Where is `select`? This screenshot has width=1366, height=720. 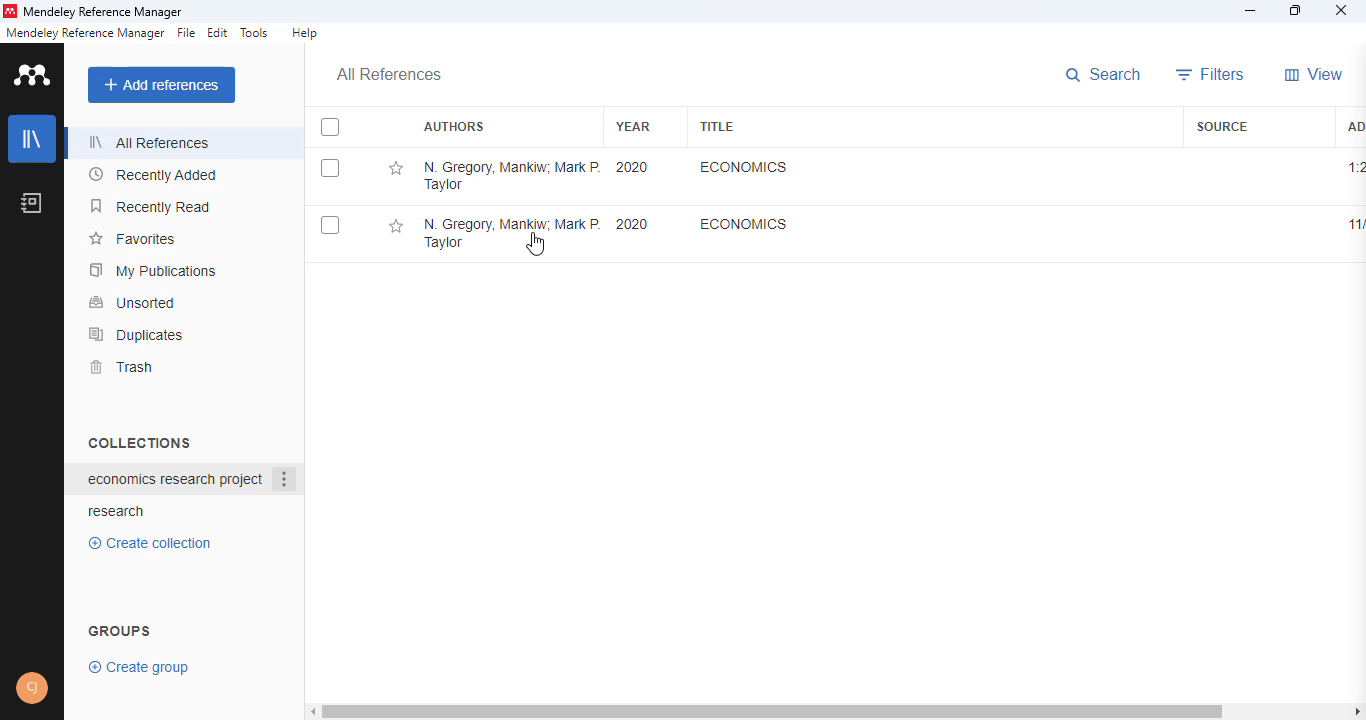 select is located at coordinates (330, 128).